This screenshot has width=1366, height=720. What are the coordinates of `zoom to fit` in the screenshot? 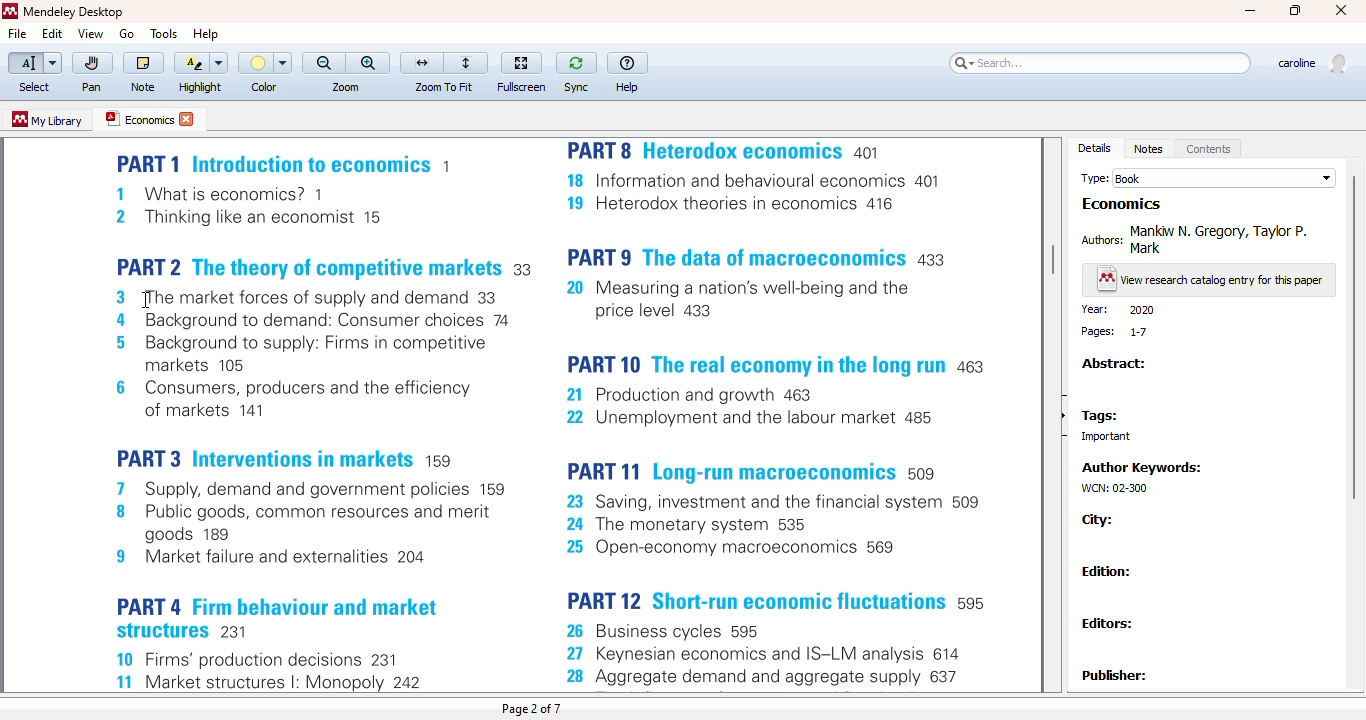 It's located at (443, 87).